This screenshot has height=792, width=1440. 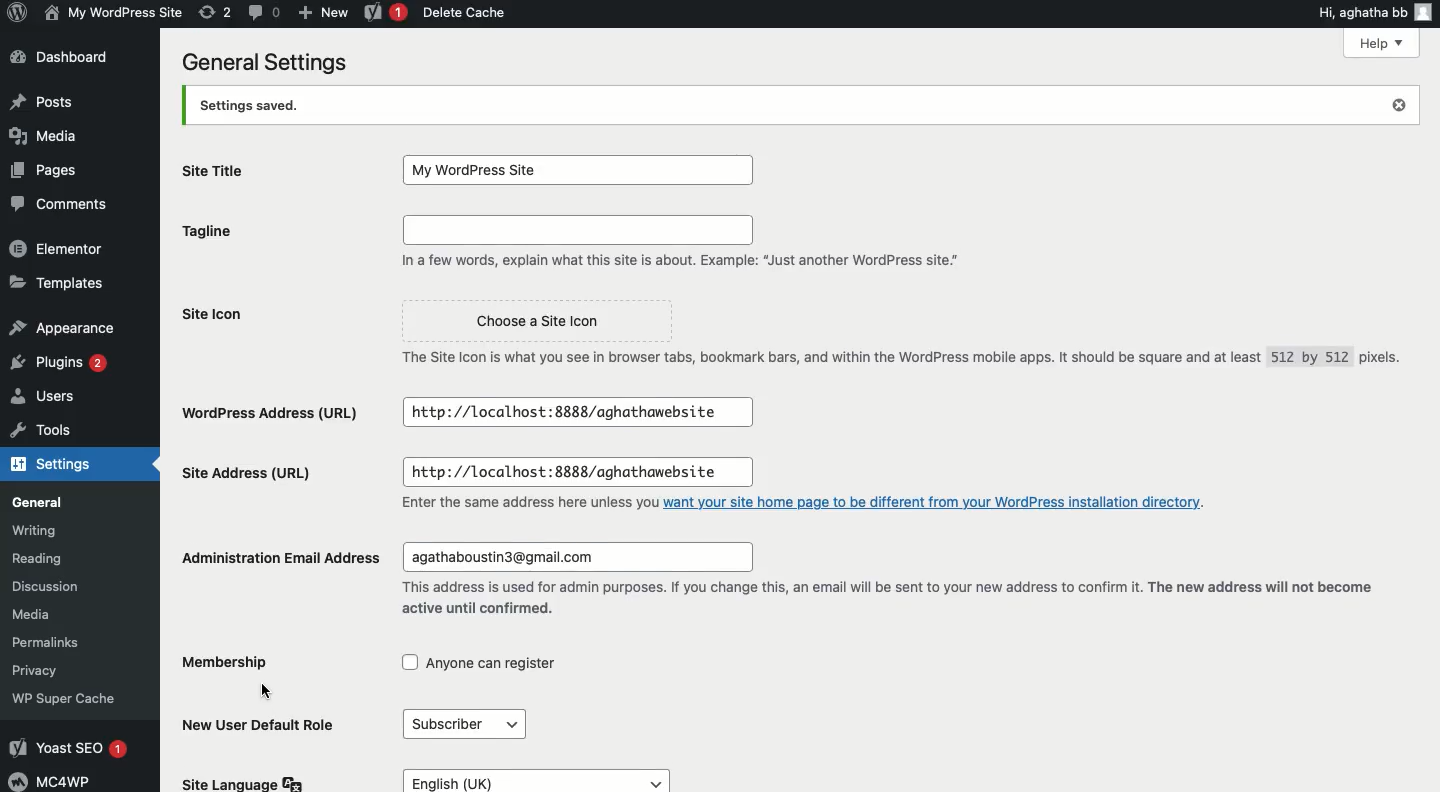 What do you see at coordinates (47, 100) in the screenshot?
I see `Posts` at bounding box center [47, 100].